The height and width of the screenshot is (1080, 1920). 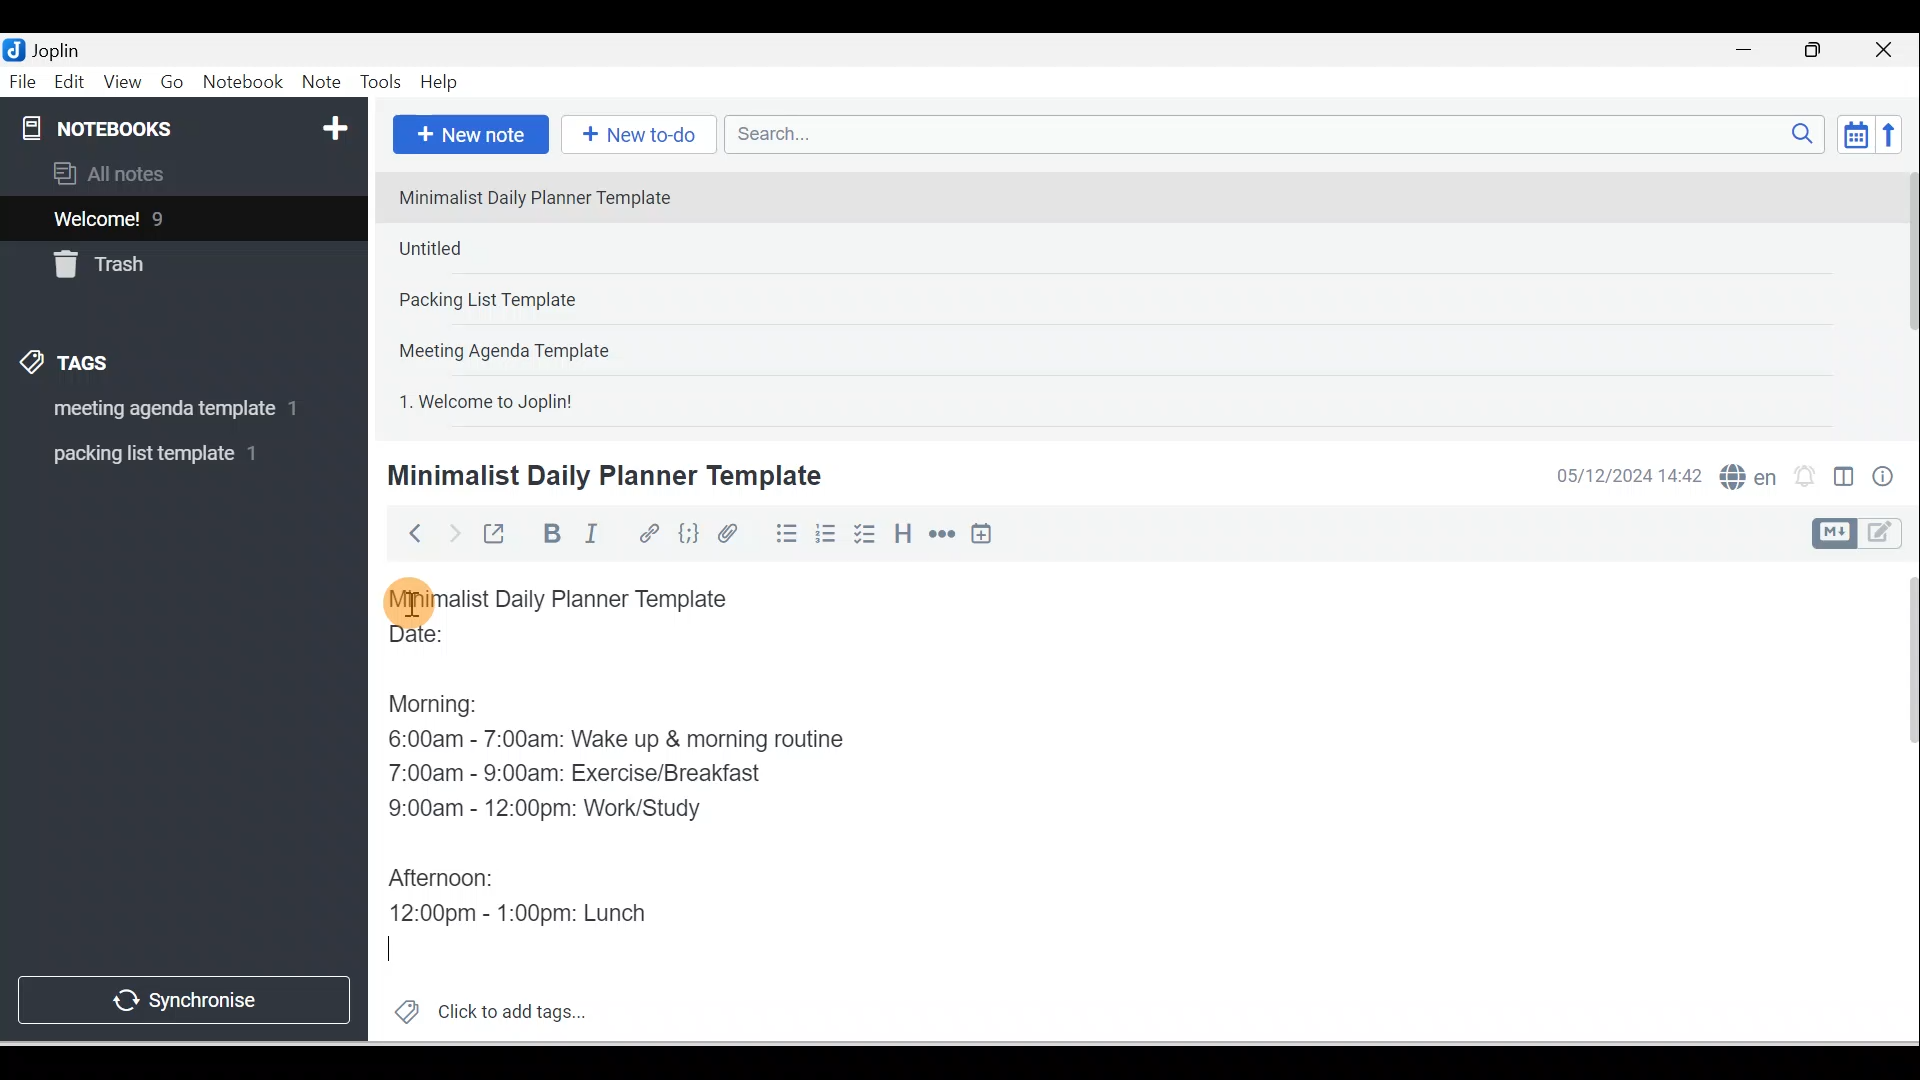 What do you see at coordinates (169, 454) in the screenshot?
I see `Tag 2` at bounding box center [169, 454].